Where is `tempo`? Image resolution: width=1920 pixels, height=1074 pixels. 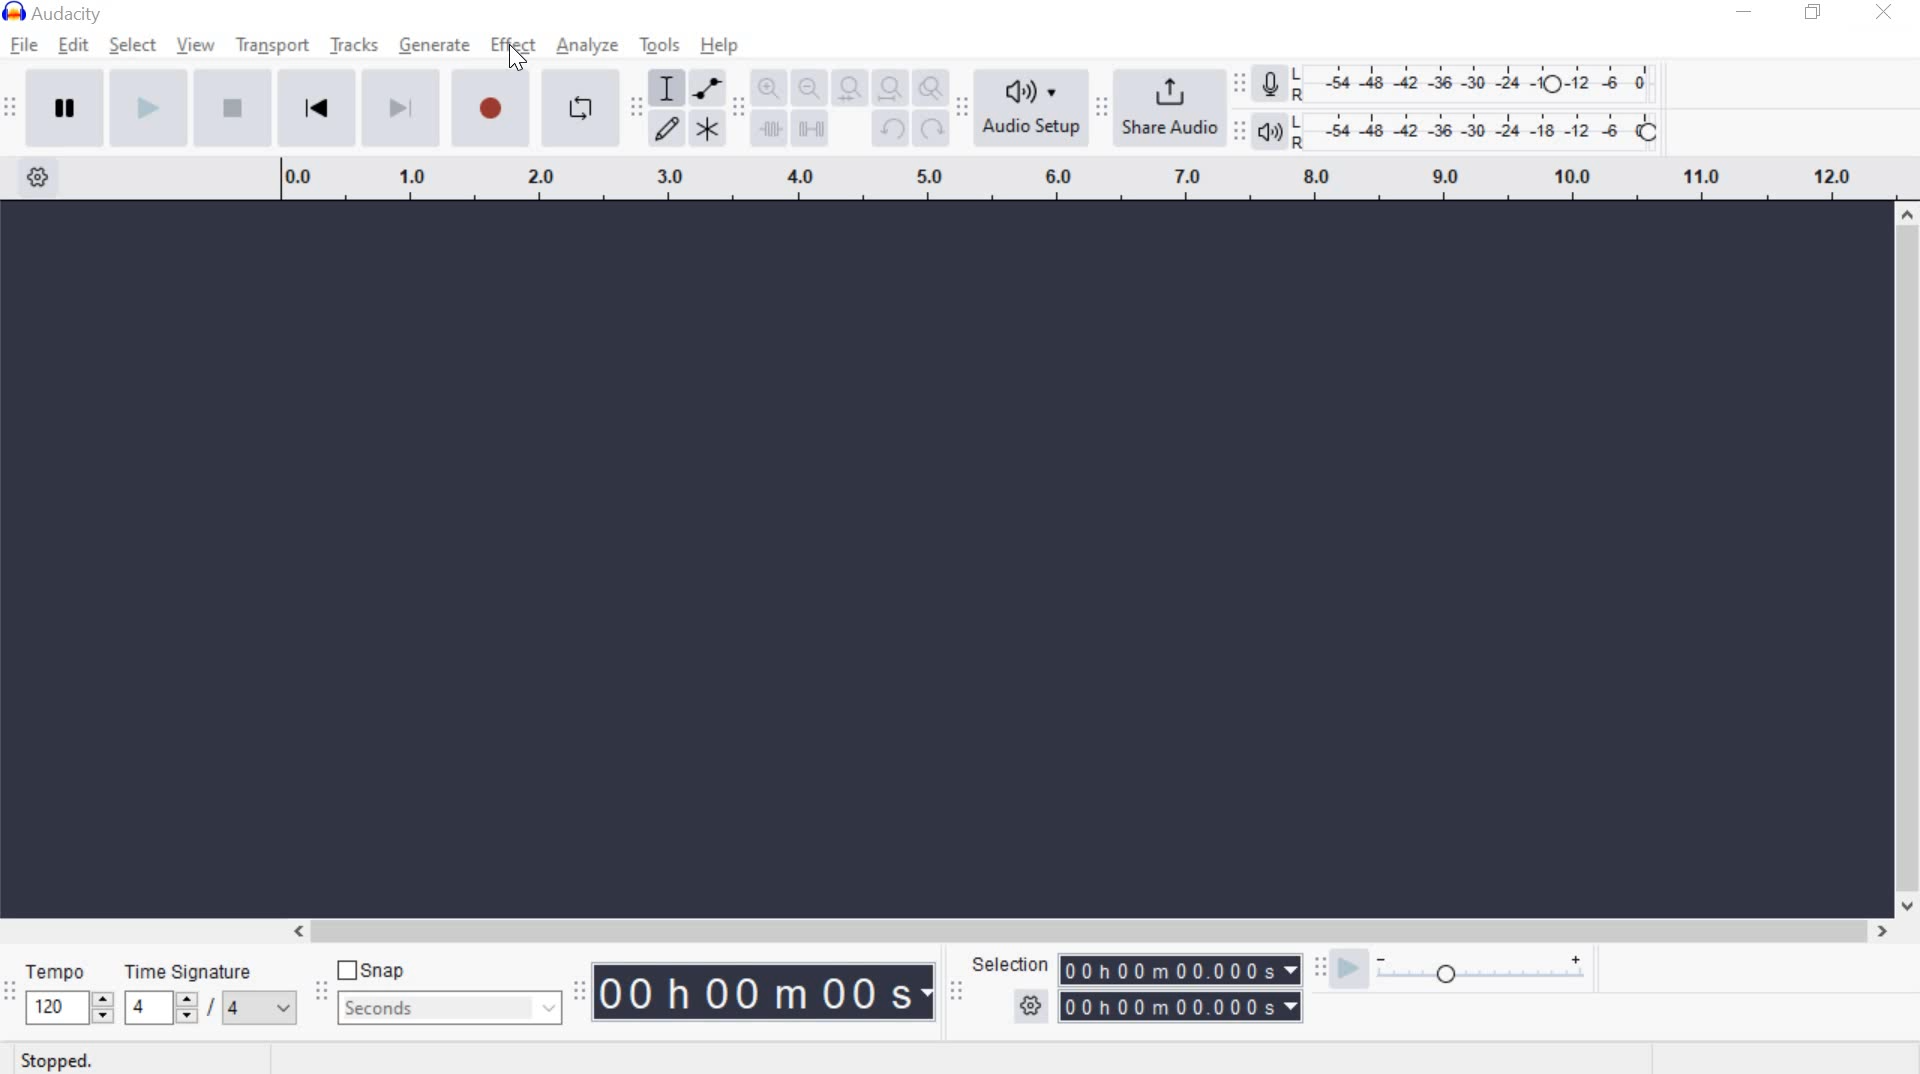
tempo is located at coordinates (68, 993).